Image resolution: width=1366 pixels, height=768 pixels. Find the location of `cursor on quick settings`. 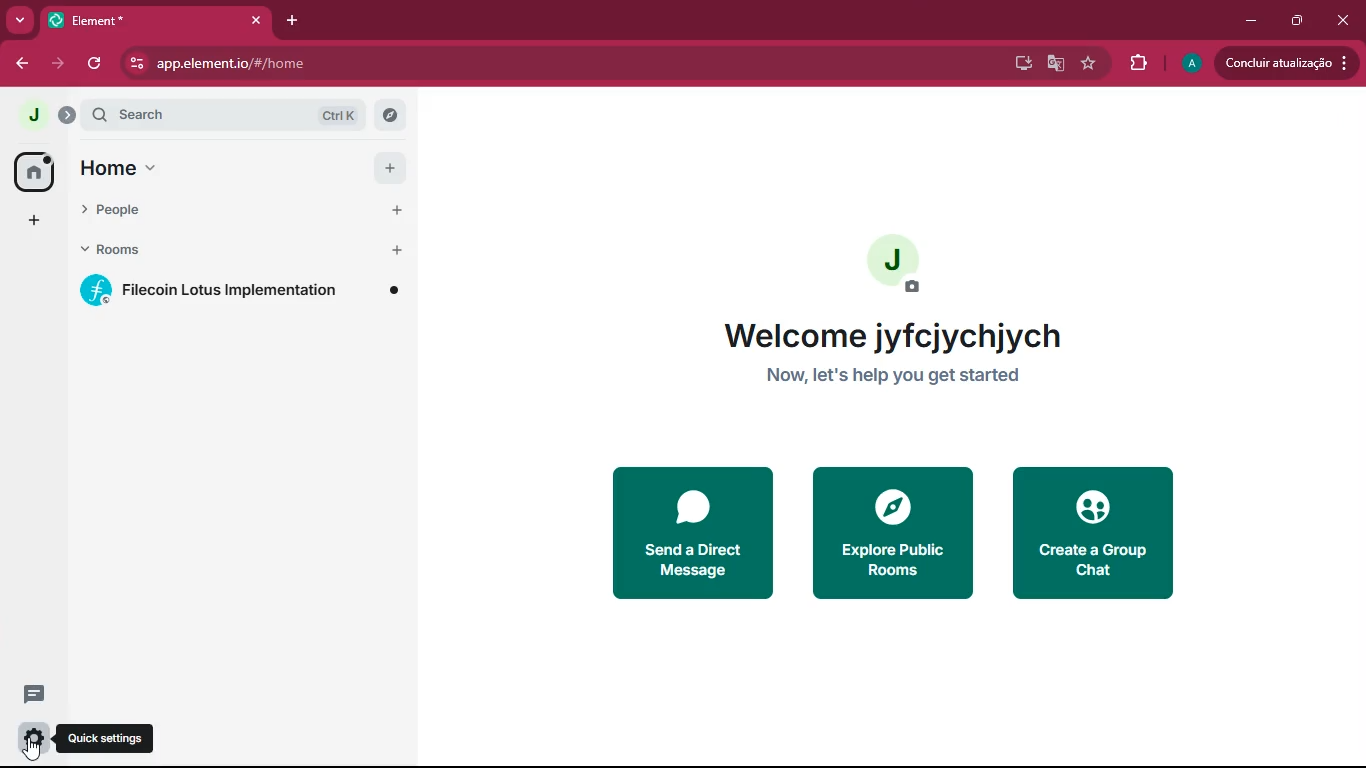

cursor on quick settings is located at coordinates (34, 750).